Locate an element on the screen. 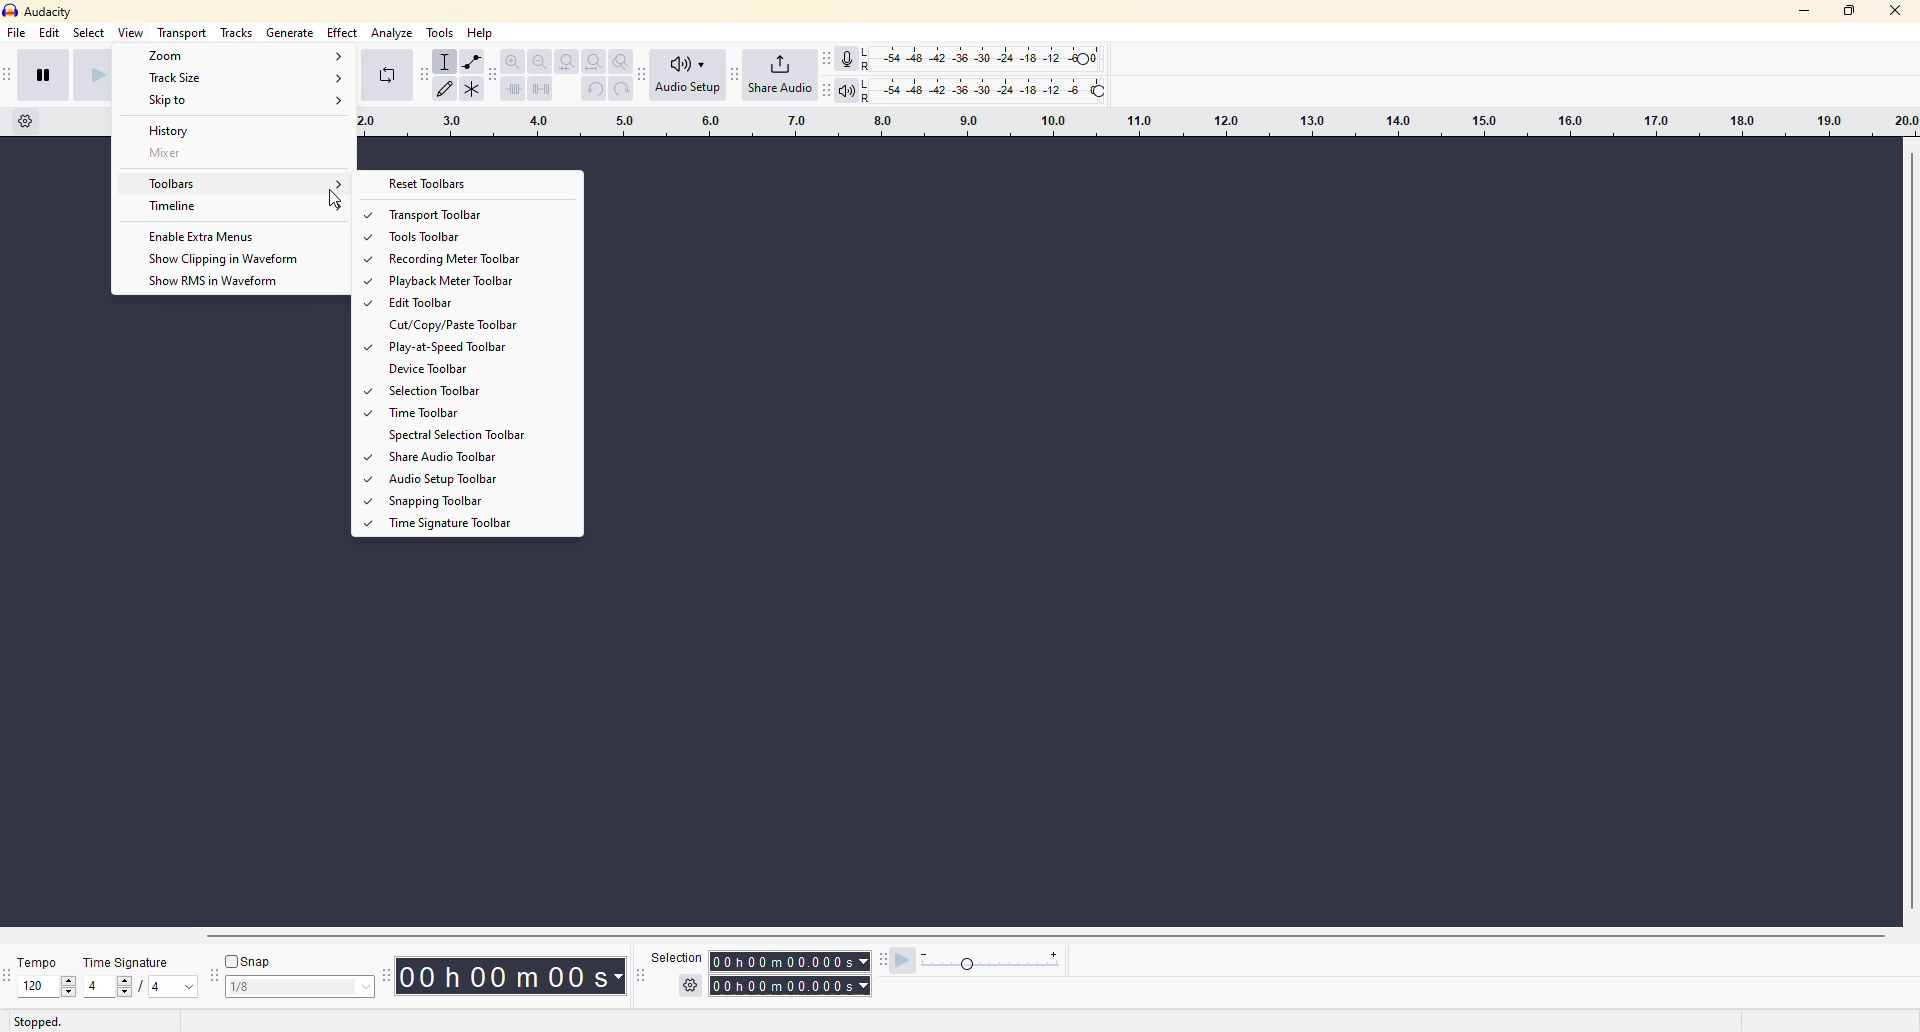 Image resolution: width=1920 pixels, height=1032 pixels. fit selection to width is located at coordinates (567, 61).